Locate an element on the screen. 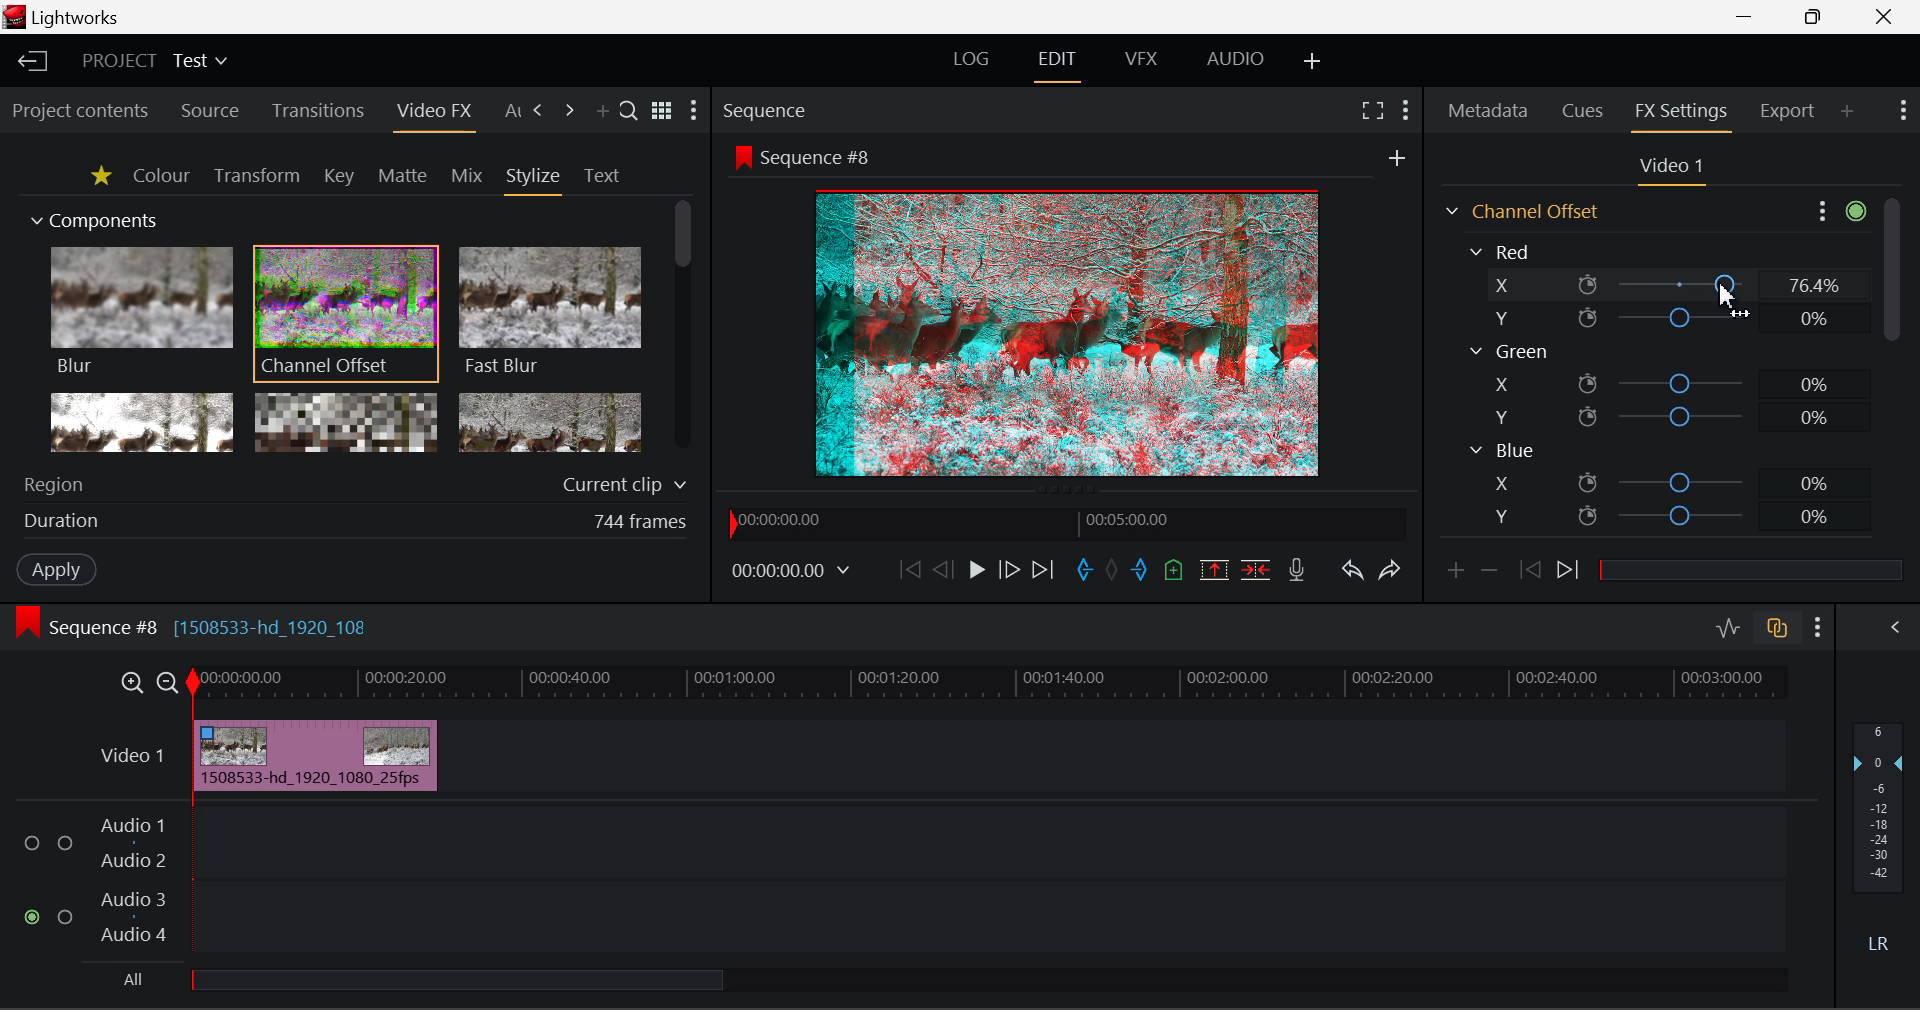 Image resolution: width=1920 pixels, height=1010 pixels. Green is located at coordinates (1508, 351).